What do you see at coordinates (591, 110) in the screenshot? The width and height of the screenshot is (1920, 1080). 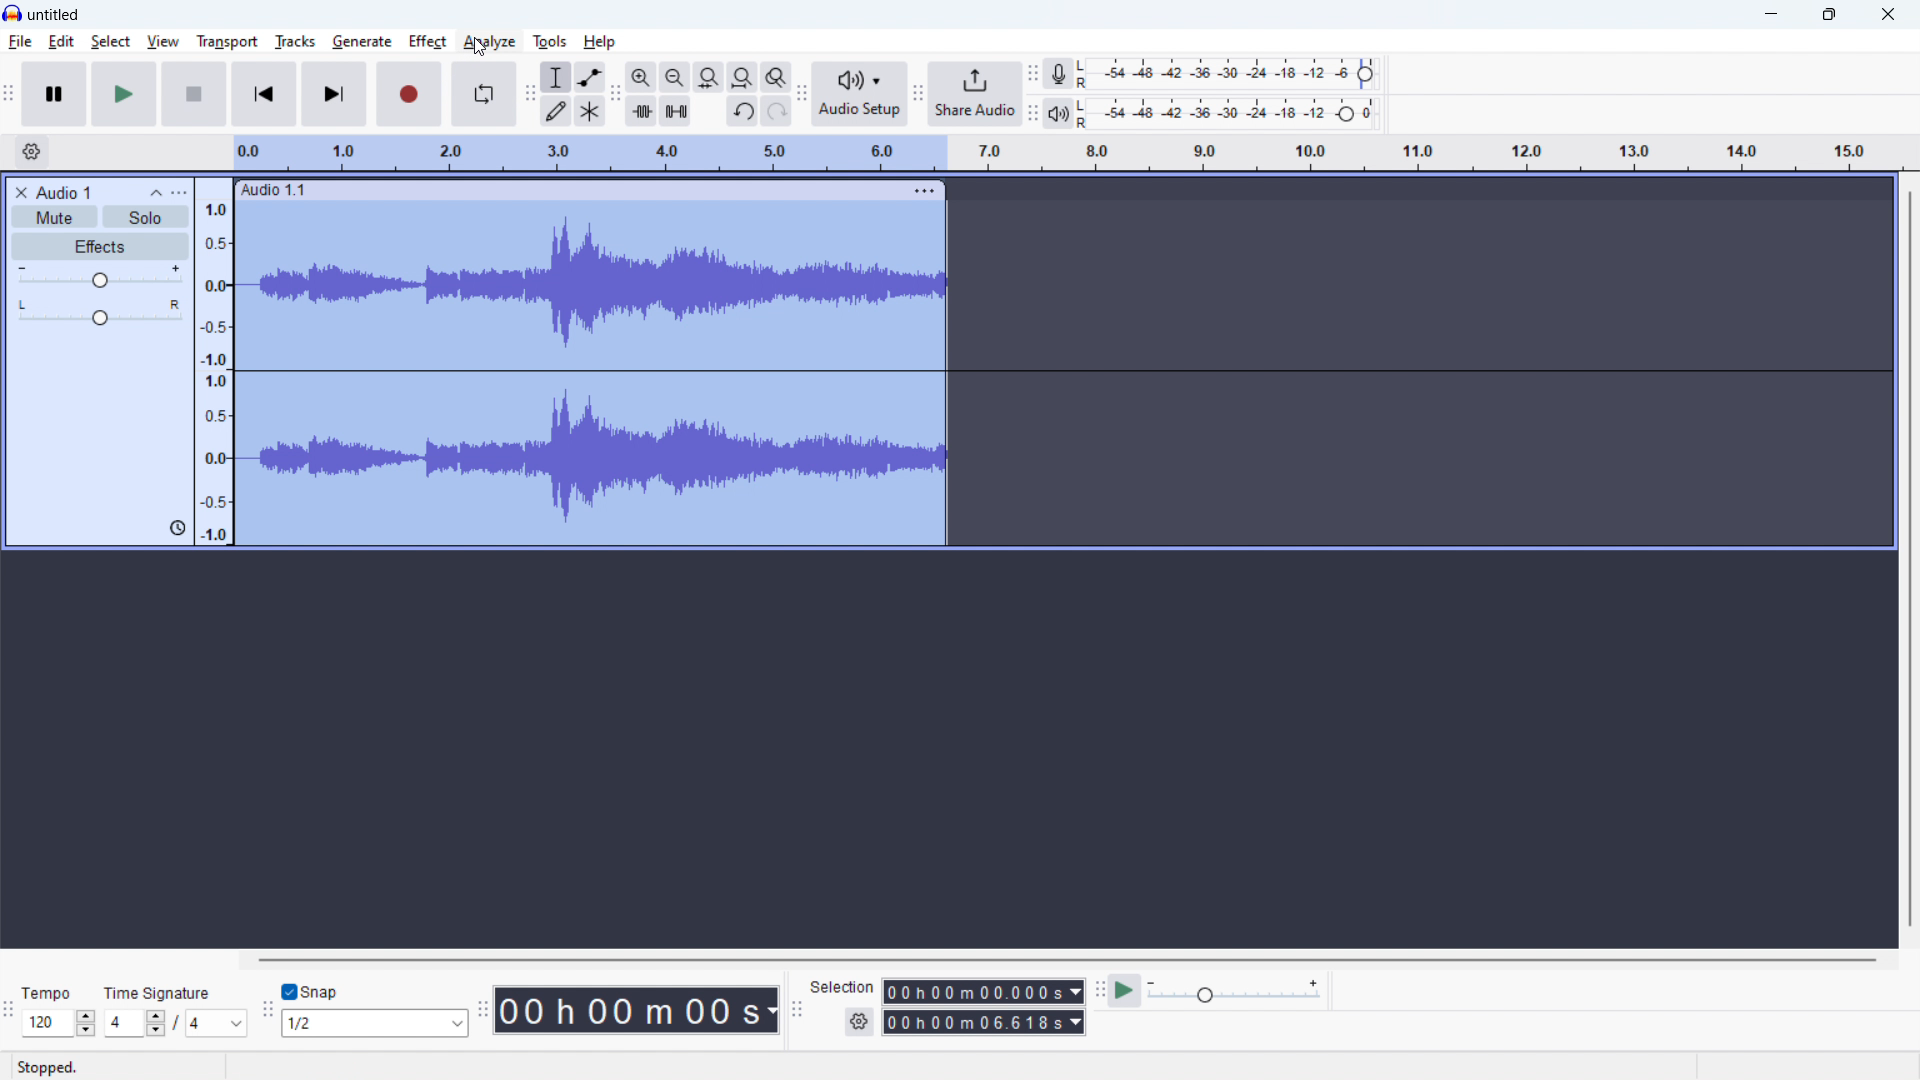 I see `multi tool` at bounding box center [591, 110].